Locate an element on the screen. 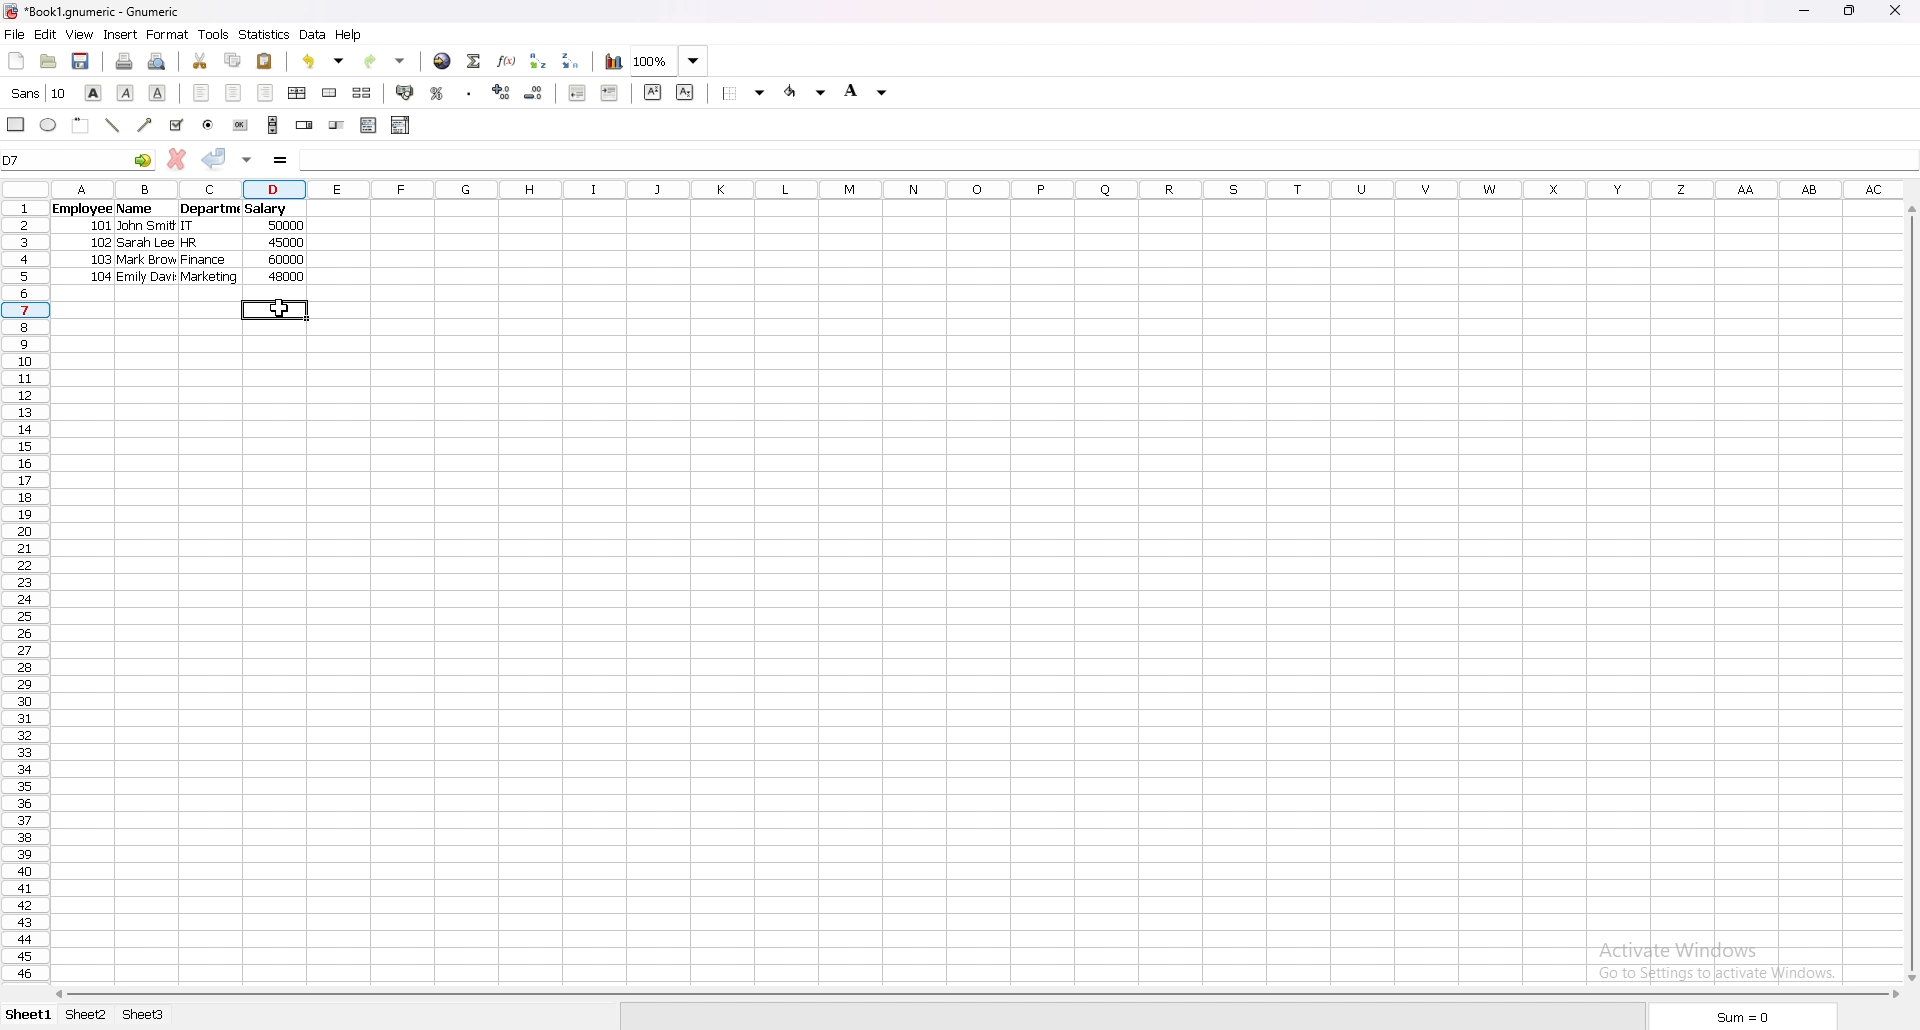 This screenshot has width=1920, height=1030. radio button is located at coordinates (208, 125).